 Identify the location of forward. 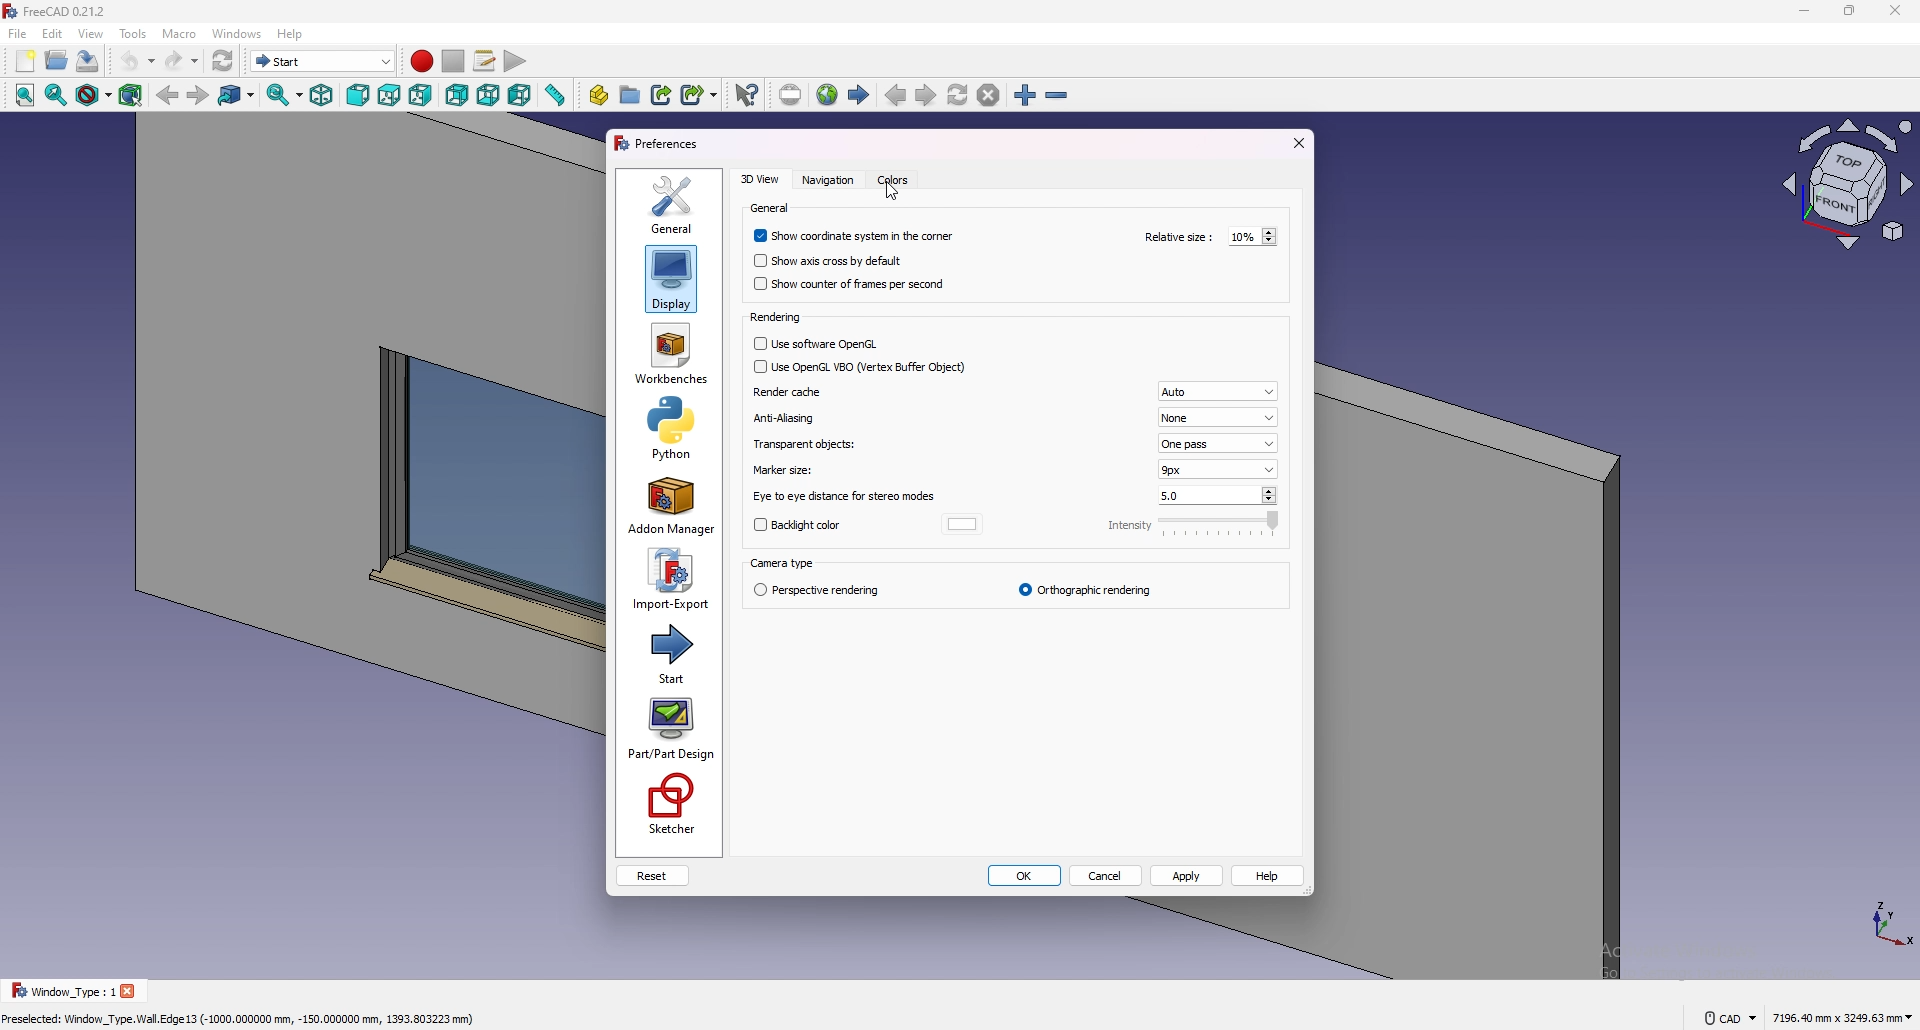
(197, 96).